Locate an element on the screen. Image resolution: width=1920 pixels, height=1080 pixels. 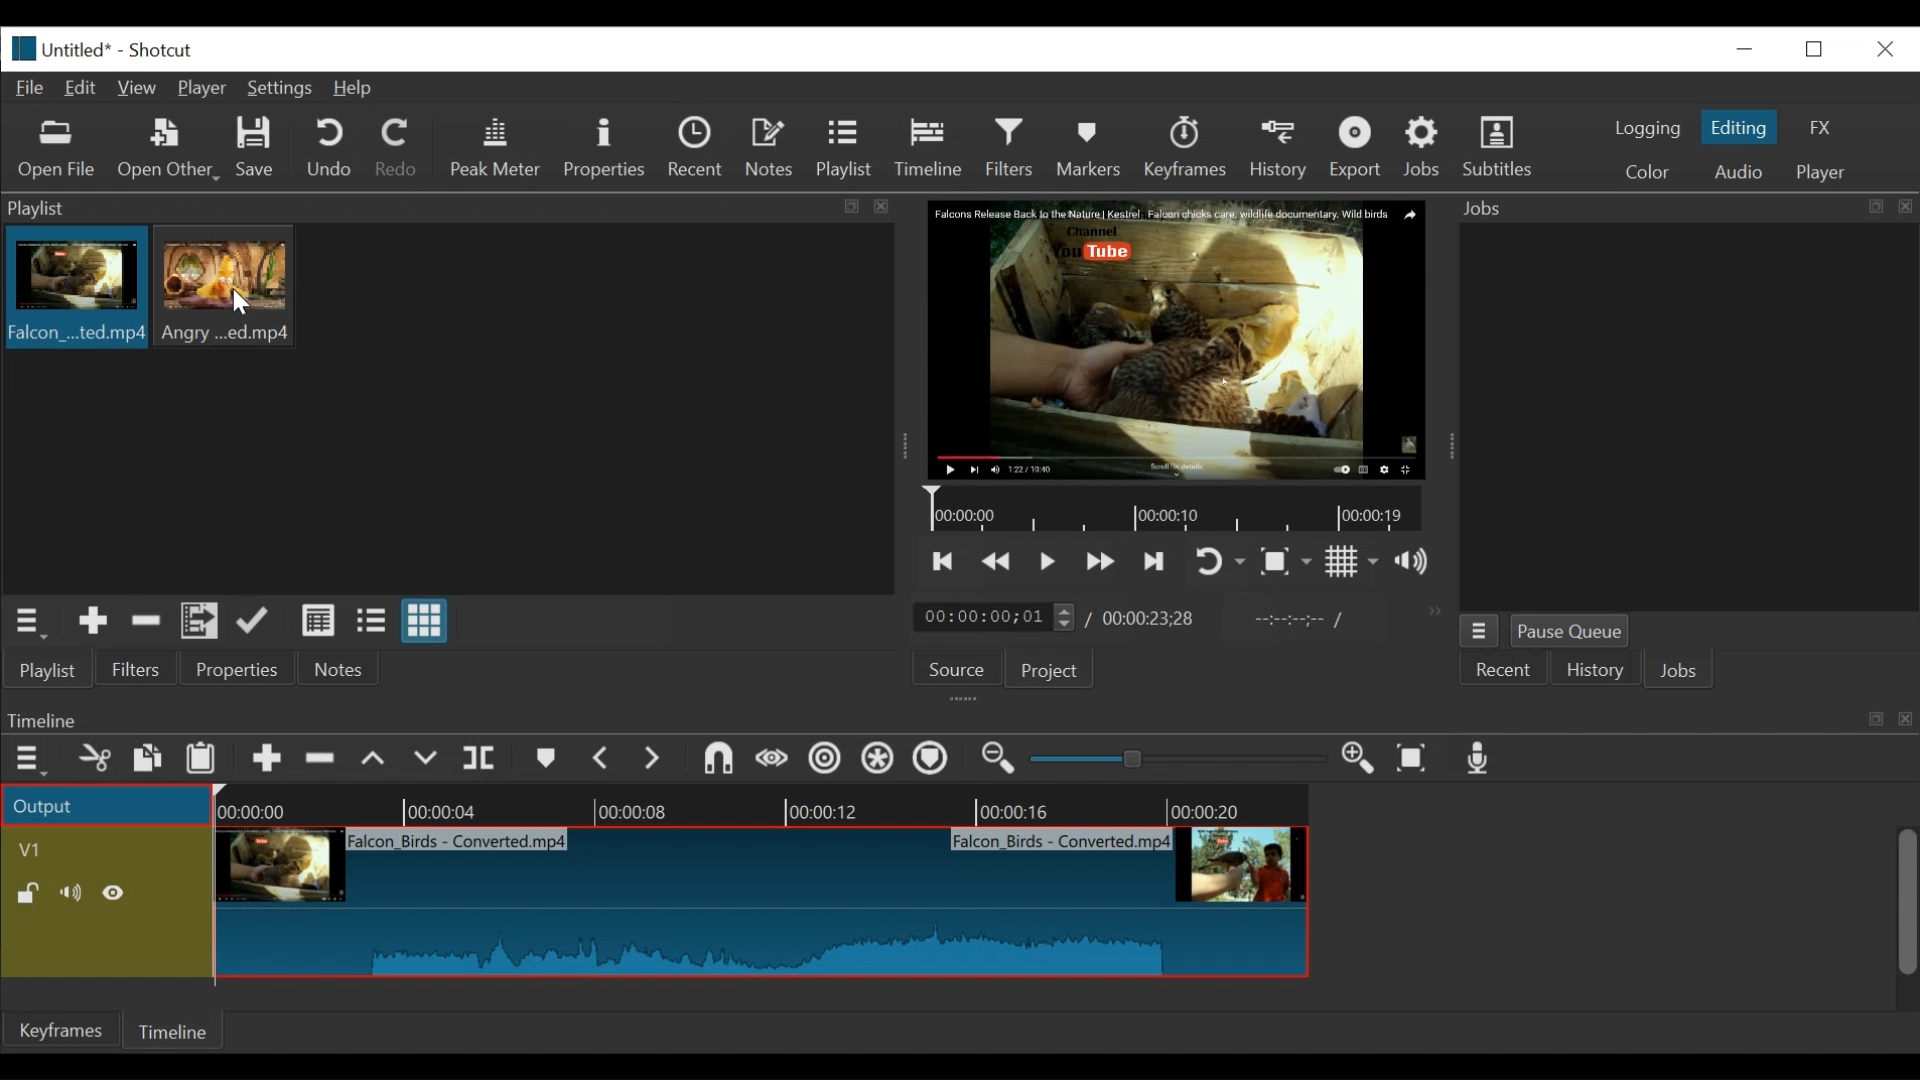
Properties is located at coordinates (607, 148).